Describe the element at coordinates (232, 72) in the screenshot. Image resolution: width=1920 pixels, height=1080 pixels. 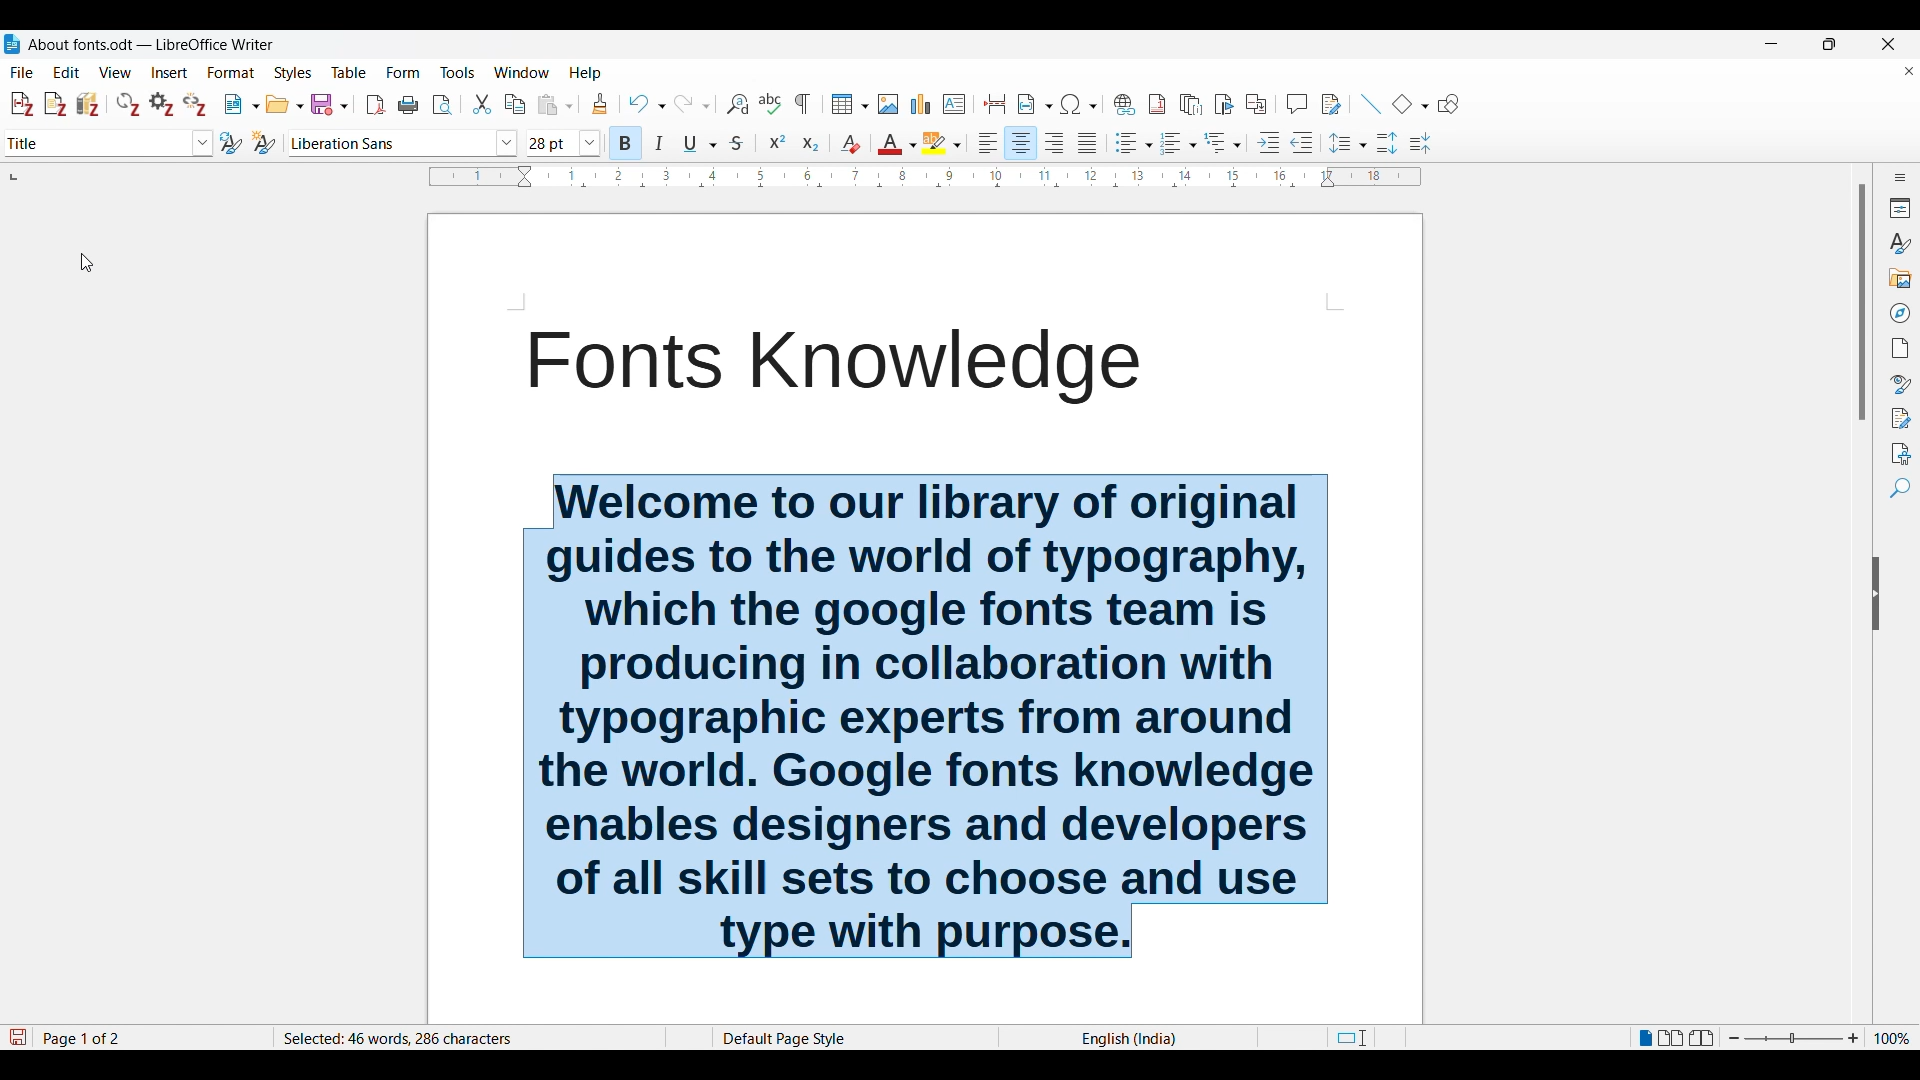
I see `Format menu` at that location.